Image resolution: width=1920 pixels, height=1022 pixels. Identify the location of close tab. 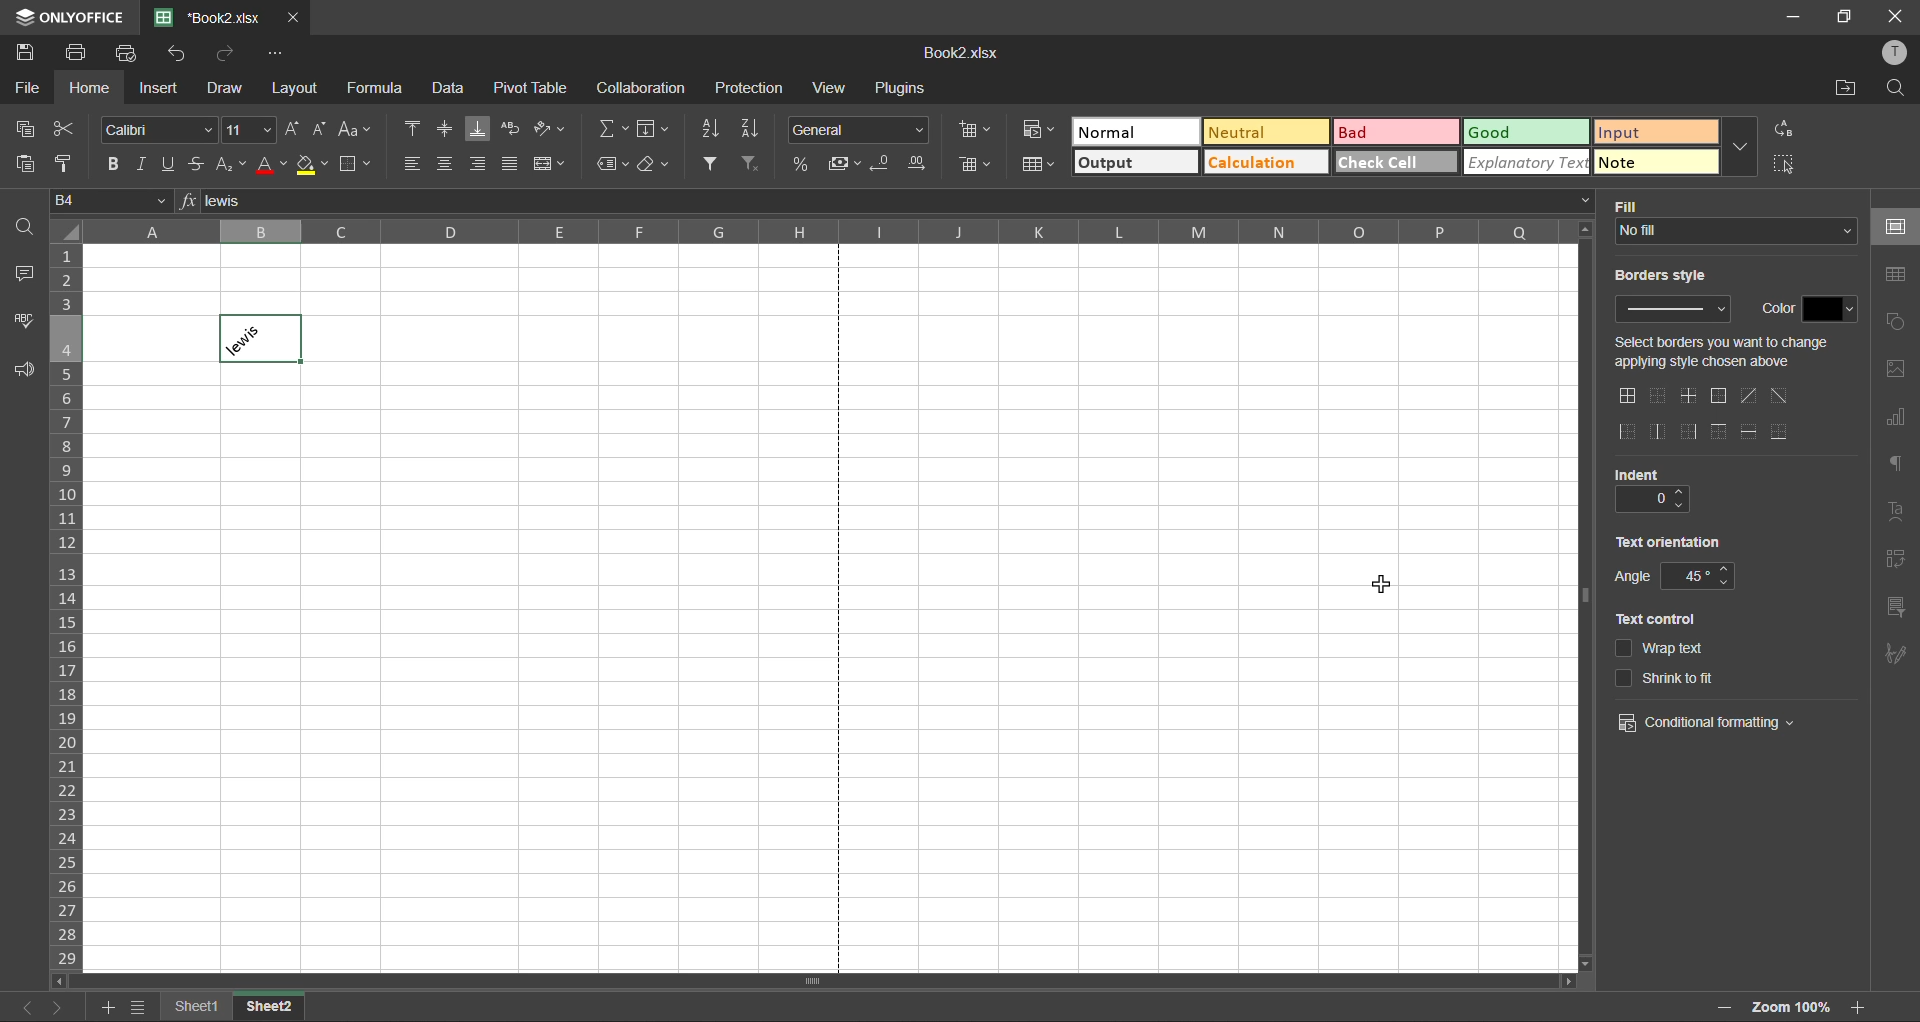
(293, 20).